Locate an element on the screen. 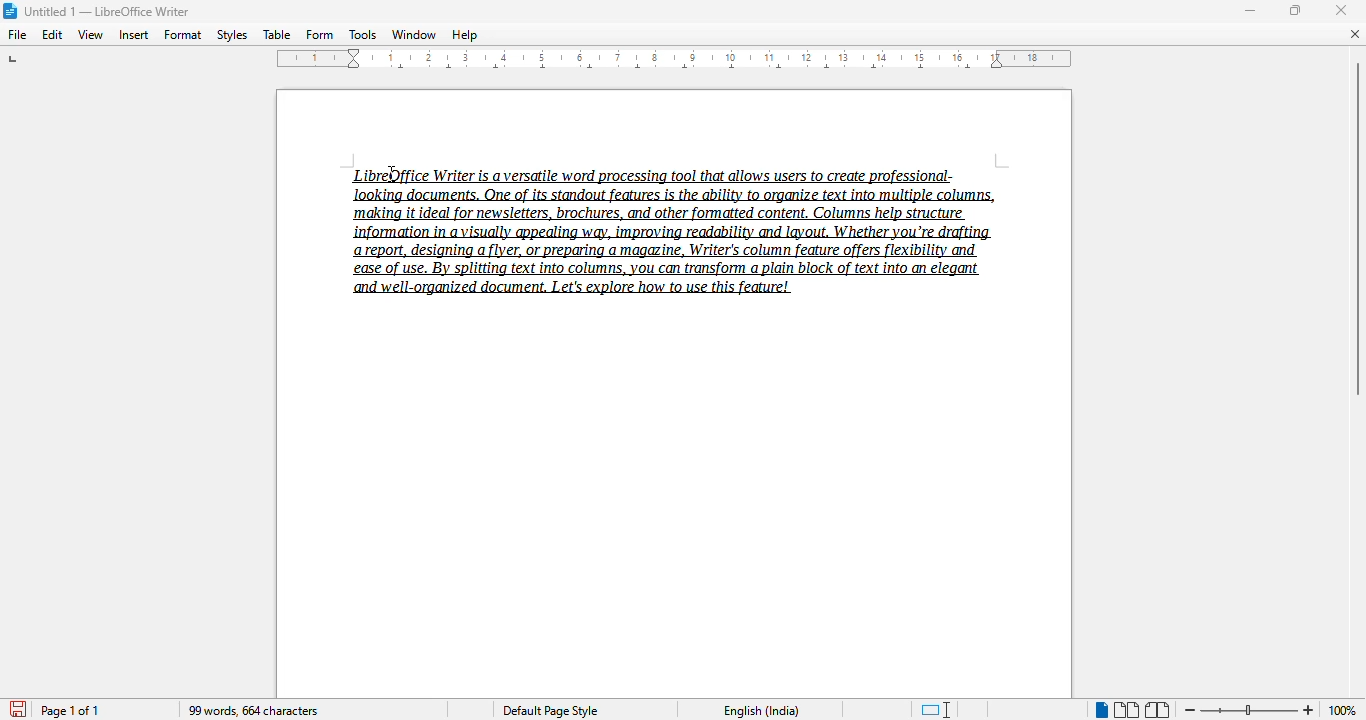 The width and height of the screenshot is (1366, 720). page 1 of 1 is located at coordinates (71, 711).